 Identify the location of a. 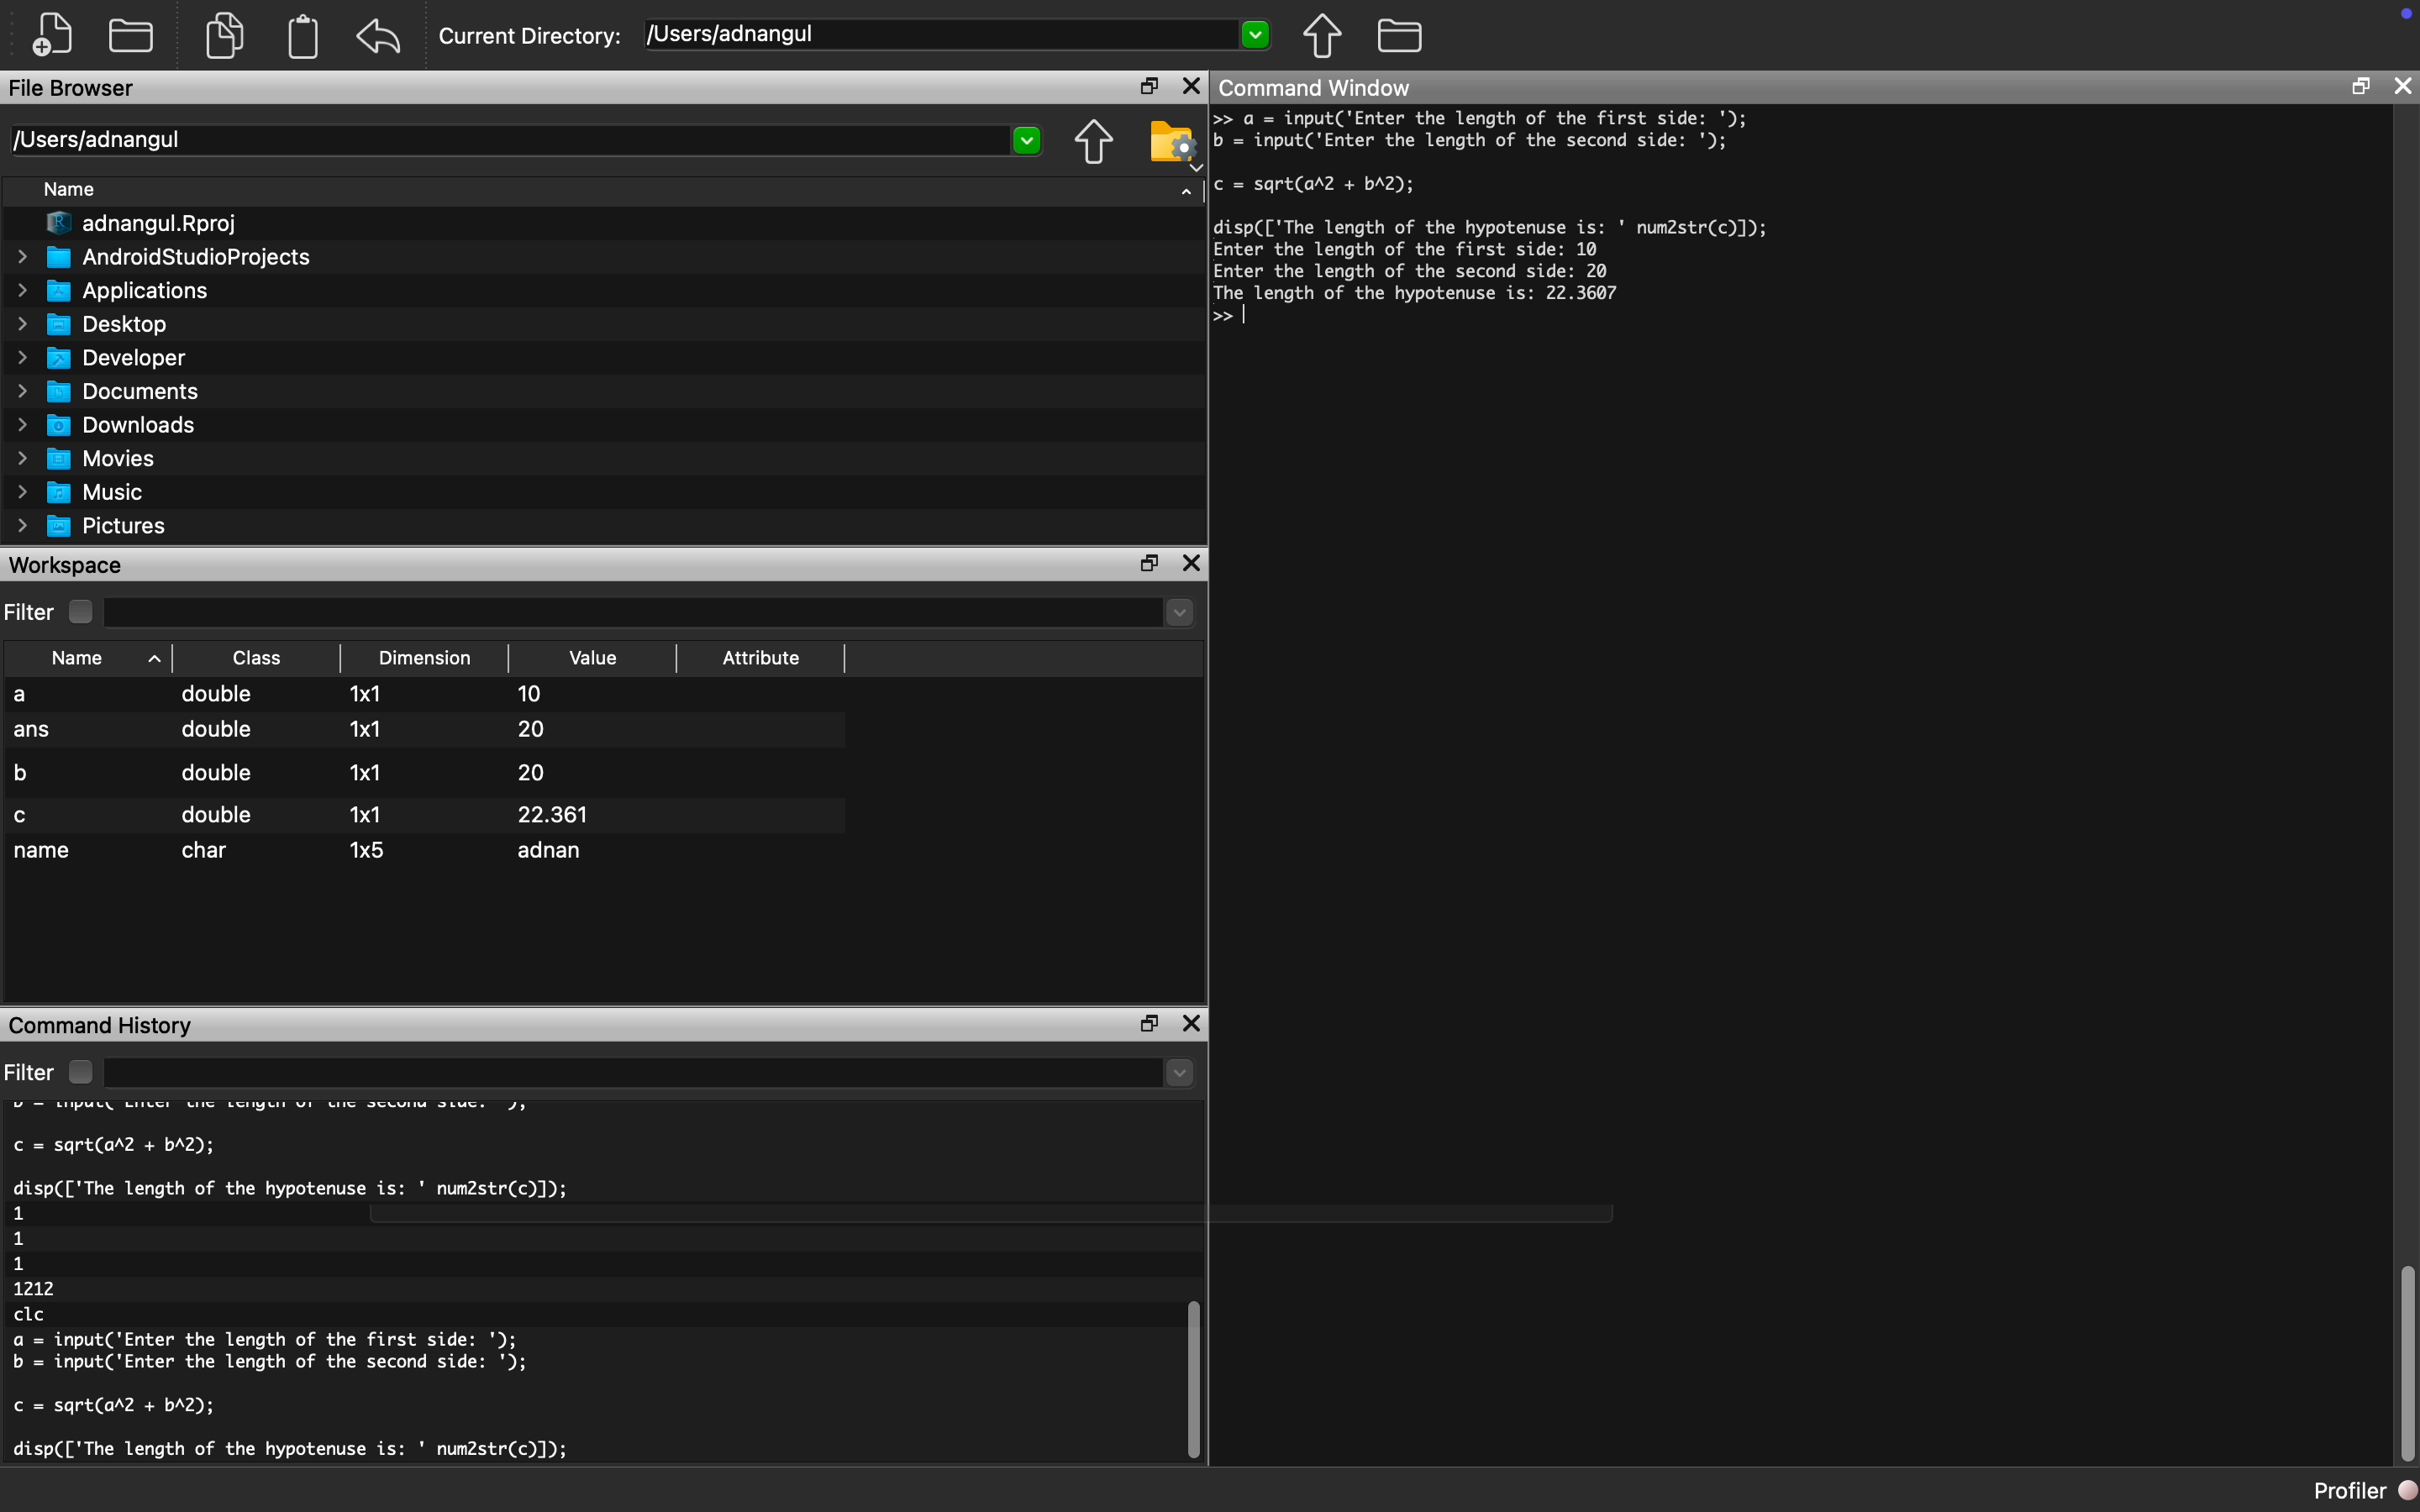
(37, 696).